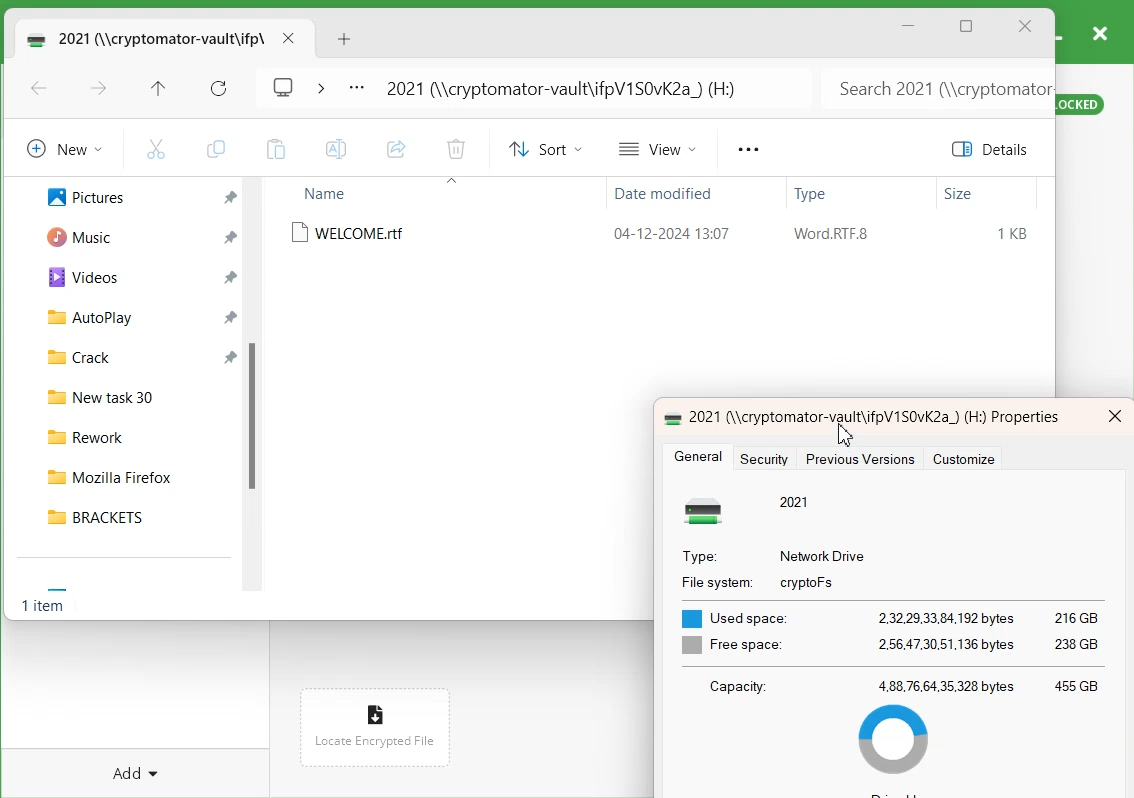  I want to click on Go forward, so click(99, 90).